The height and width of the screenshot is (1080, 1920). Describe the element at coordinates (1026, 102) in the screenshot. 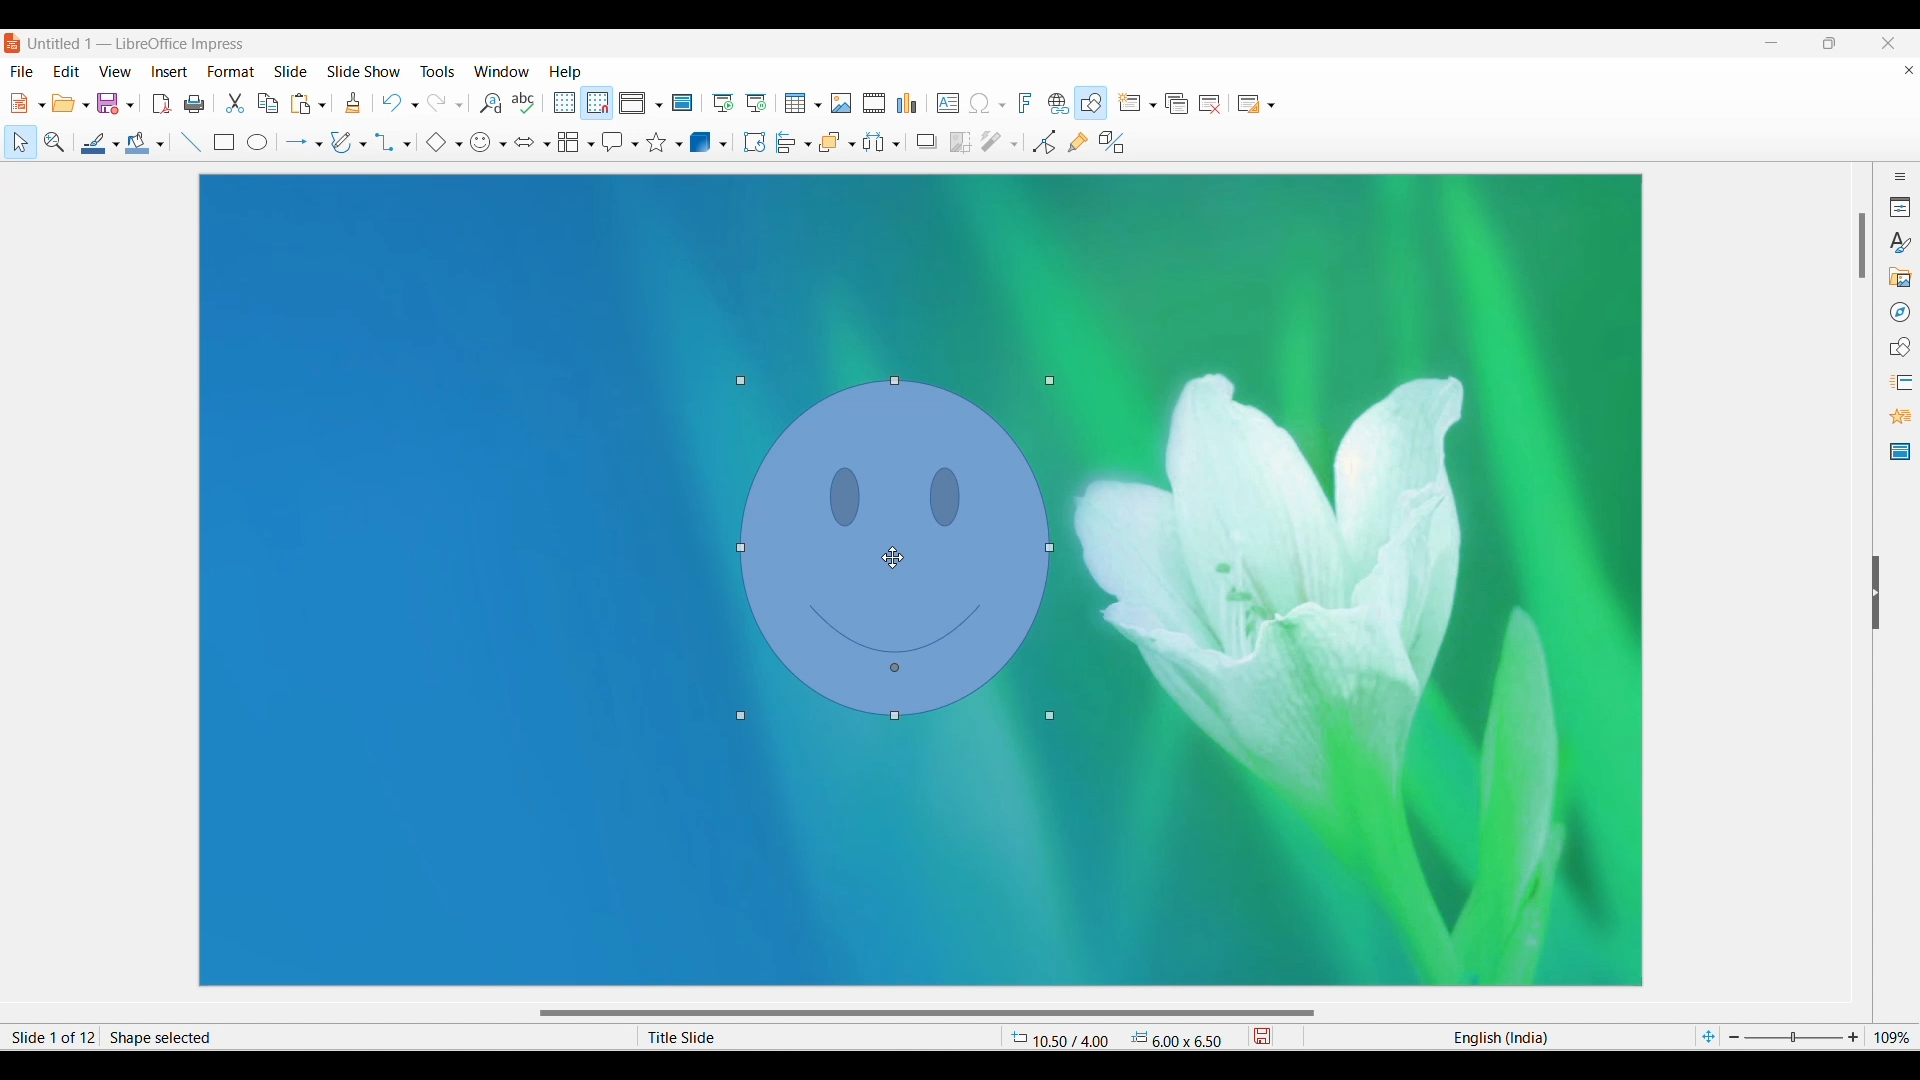

I see `Insert fontwork text` at that location.